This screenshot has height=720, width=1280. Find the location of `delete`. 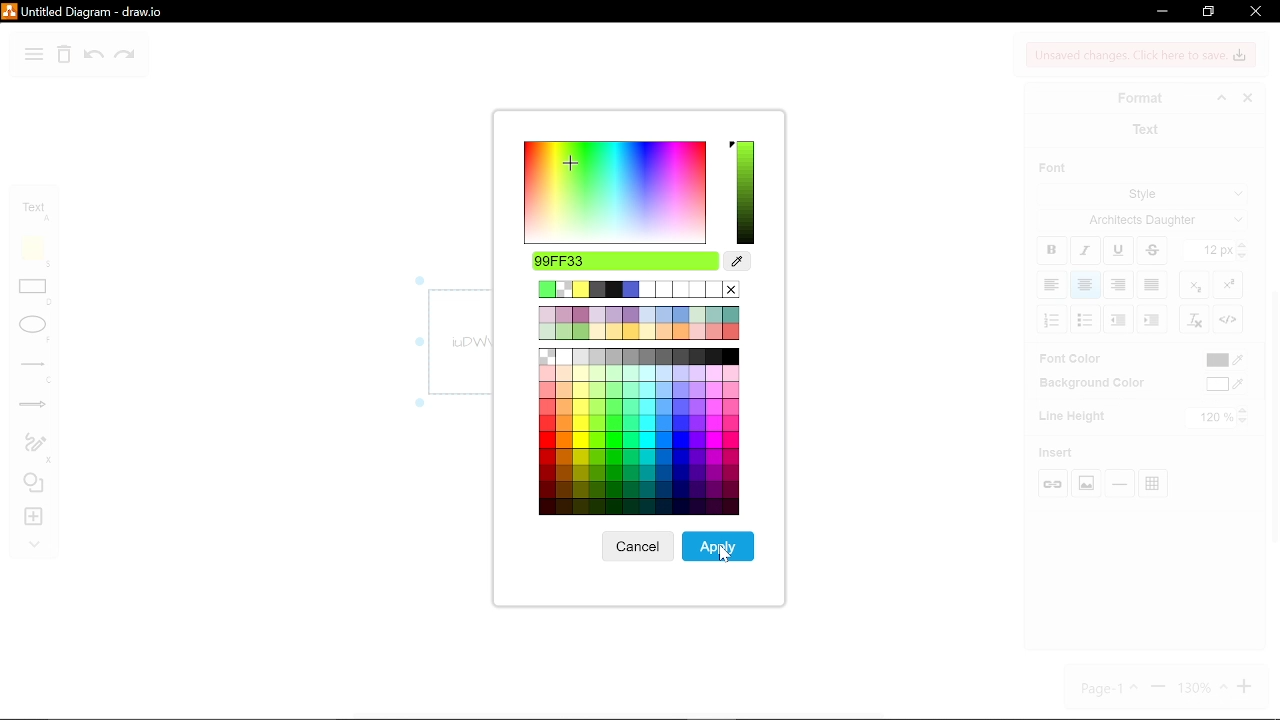

delete is located at coordinates (64, 56).